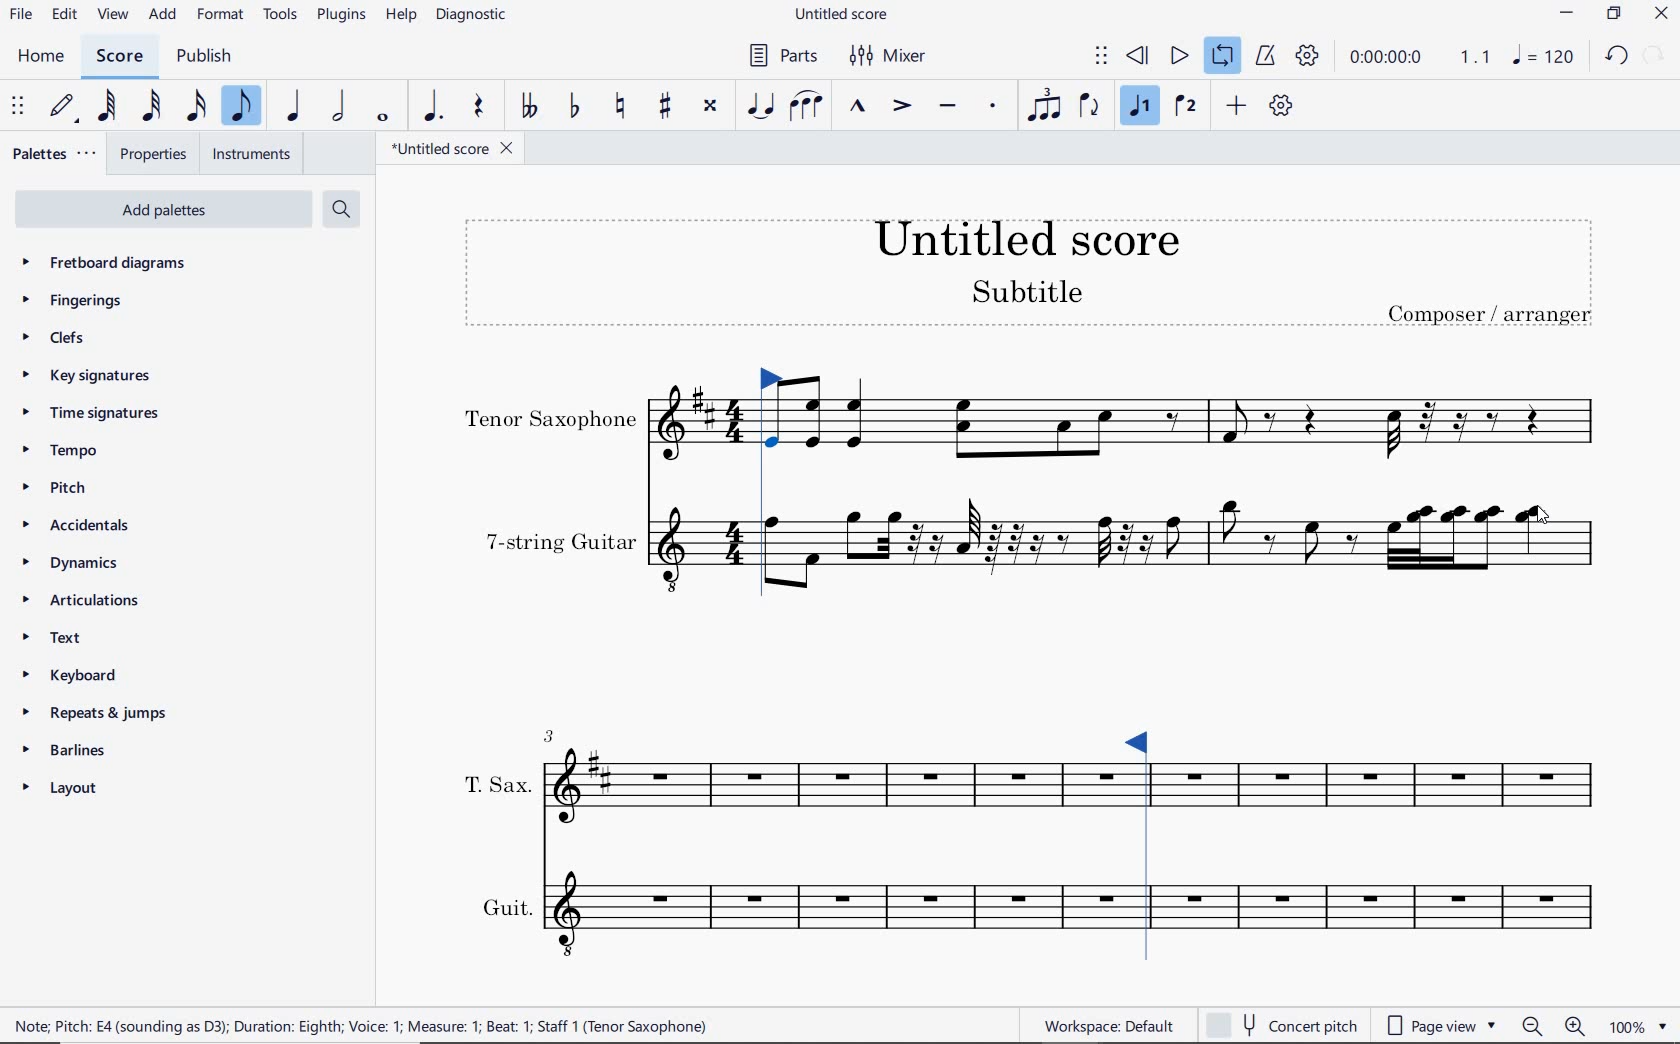  Describe the element at coordinates (782, 55) in the screenshot. I see `PARTS` at that location.